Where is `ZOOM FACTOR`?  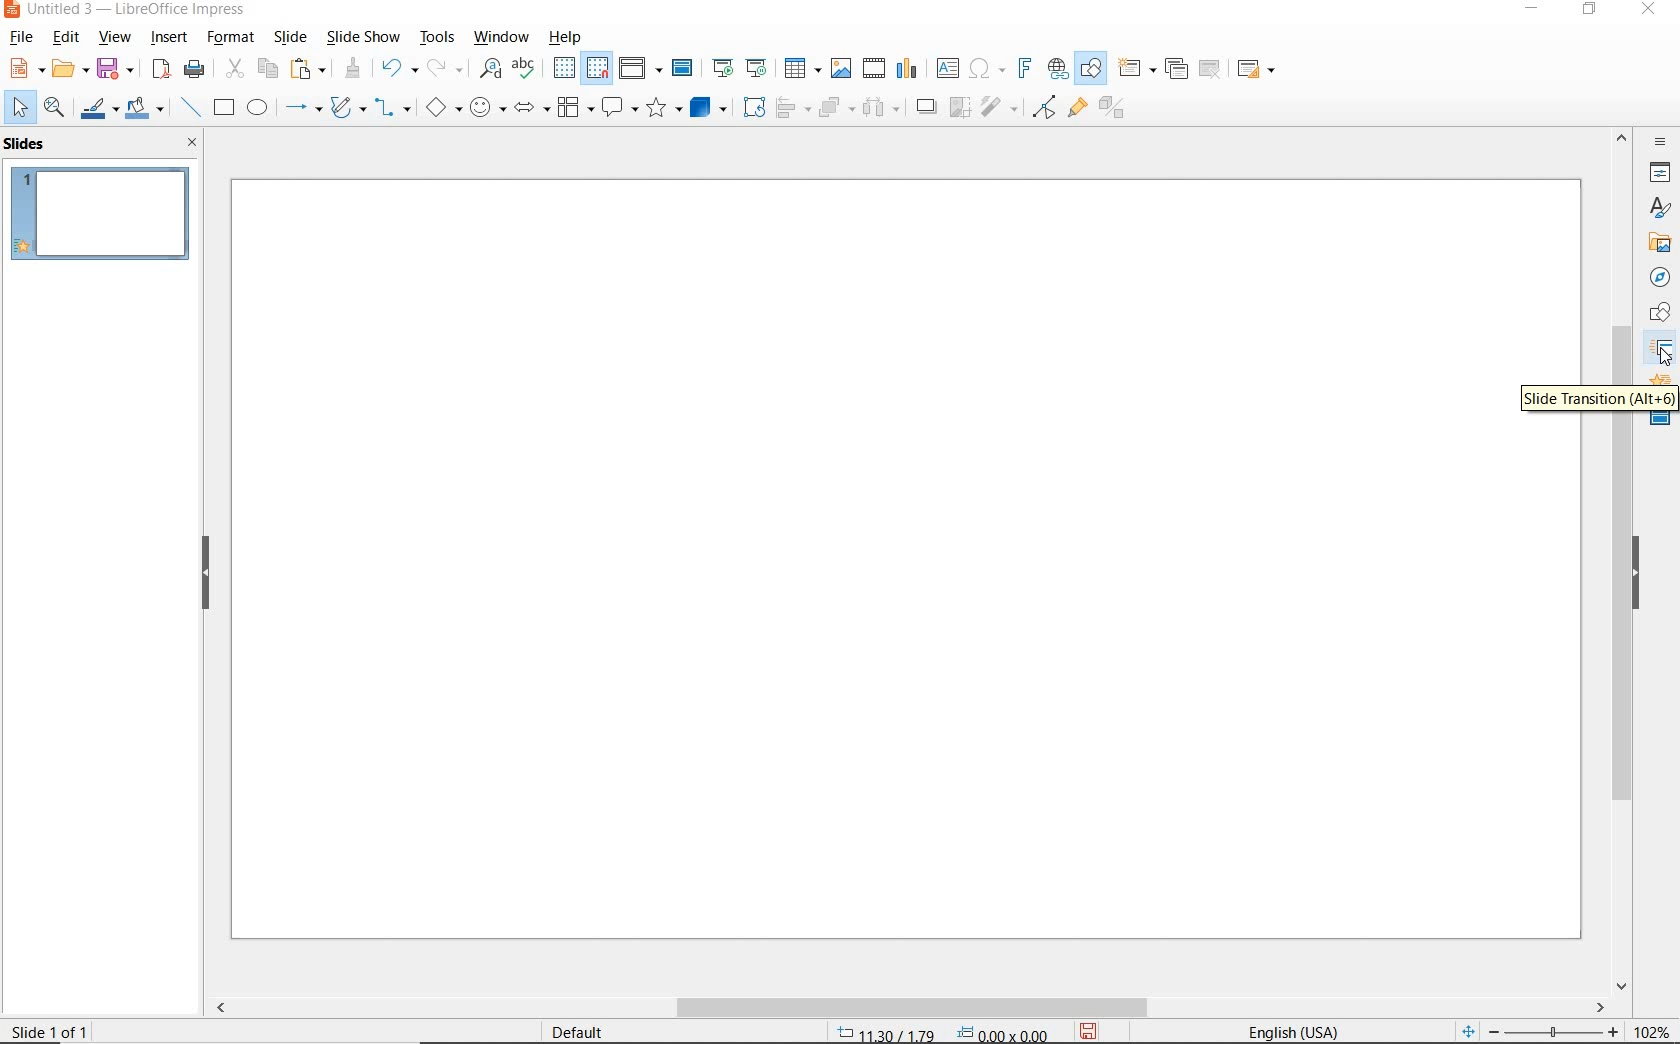
ZOOM FACTOR is located at coordinates (1653, 1029).